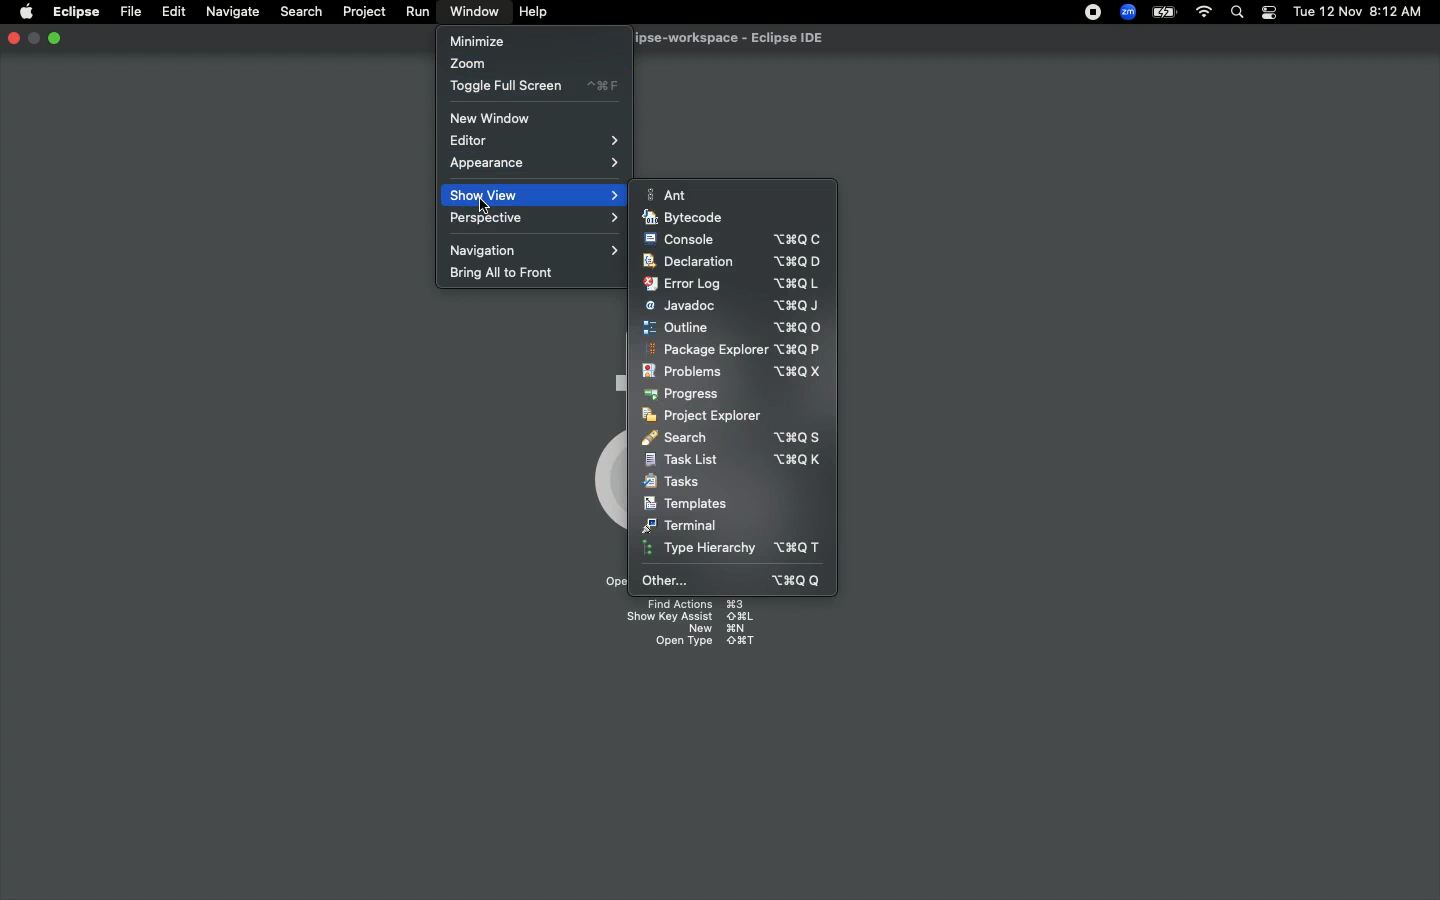 The width and height of the screenshot is (1440, 900). Describe the element at coordinates (736, 371) in the screenshot. I see `Problems` at that location.